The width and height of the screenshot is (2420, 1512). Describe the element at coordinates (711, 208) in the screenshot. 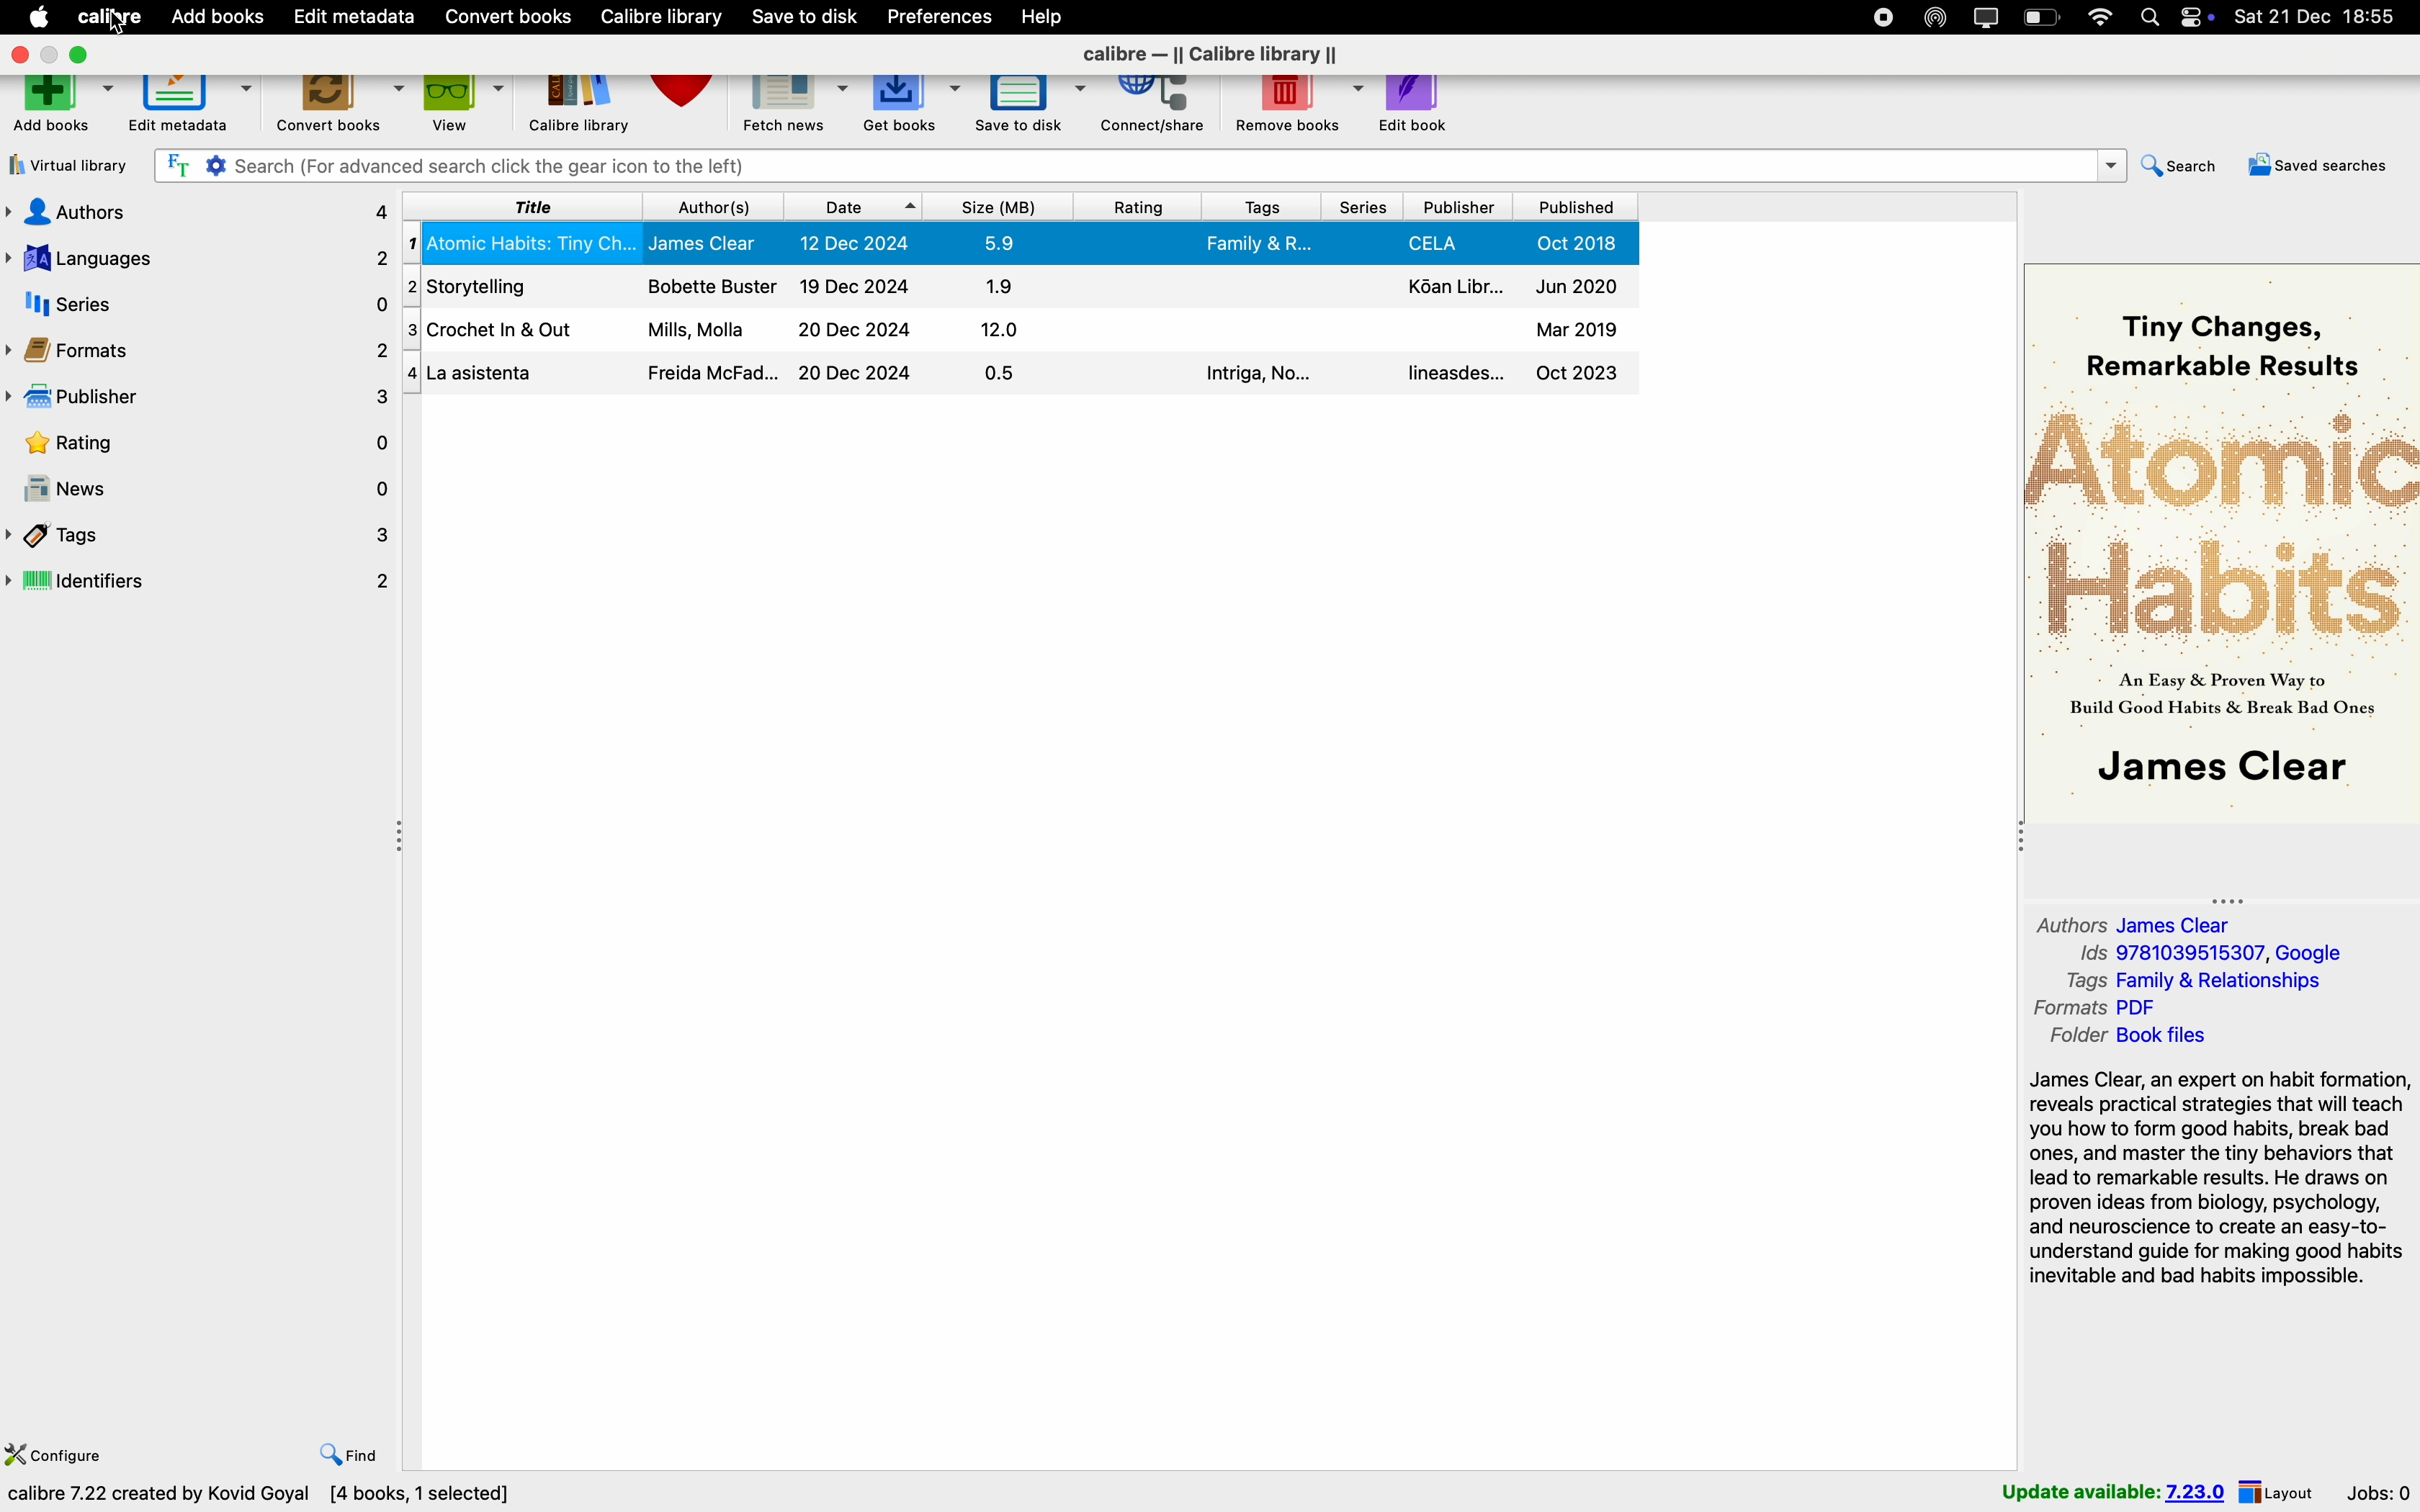

I see `author(s)` at that location.